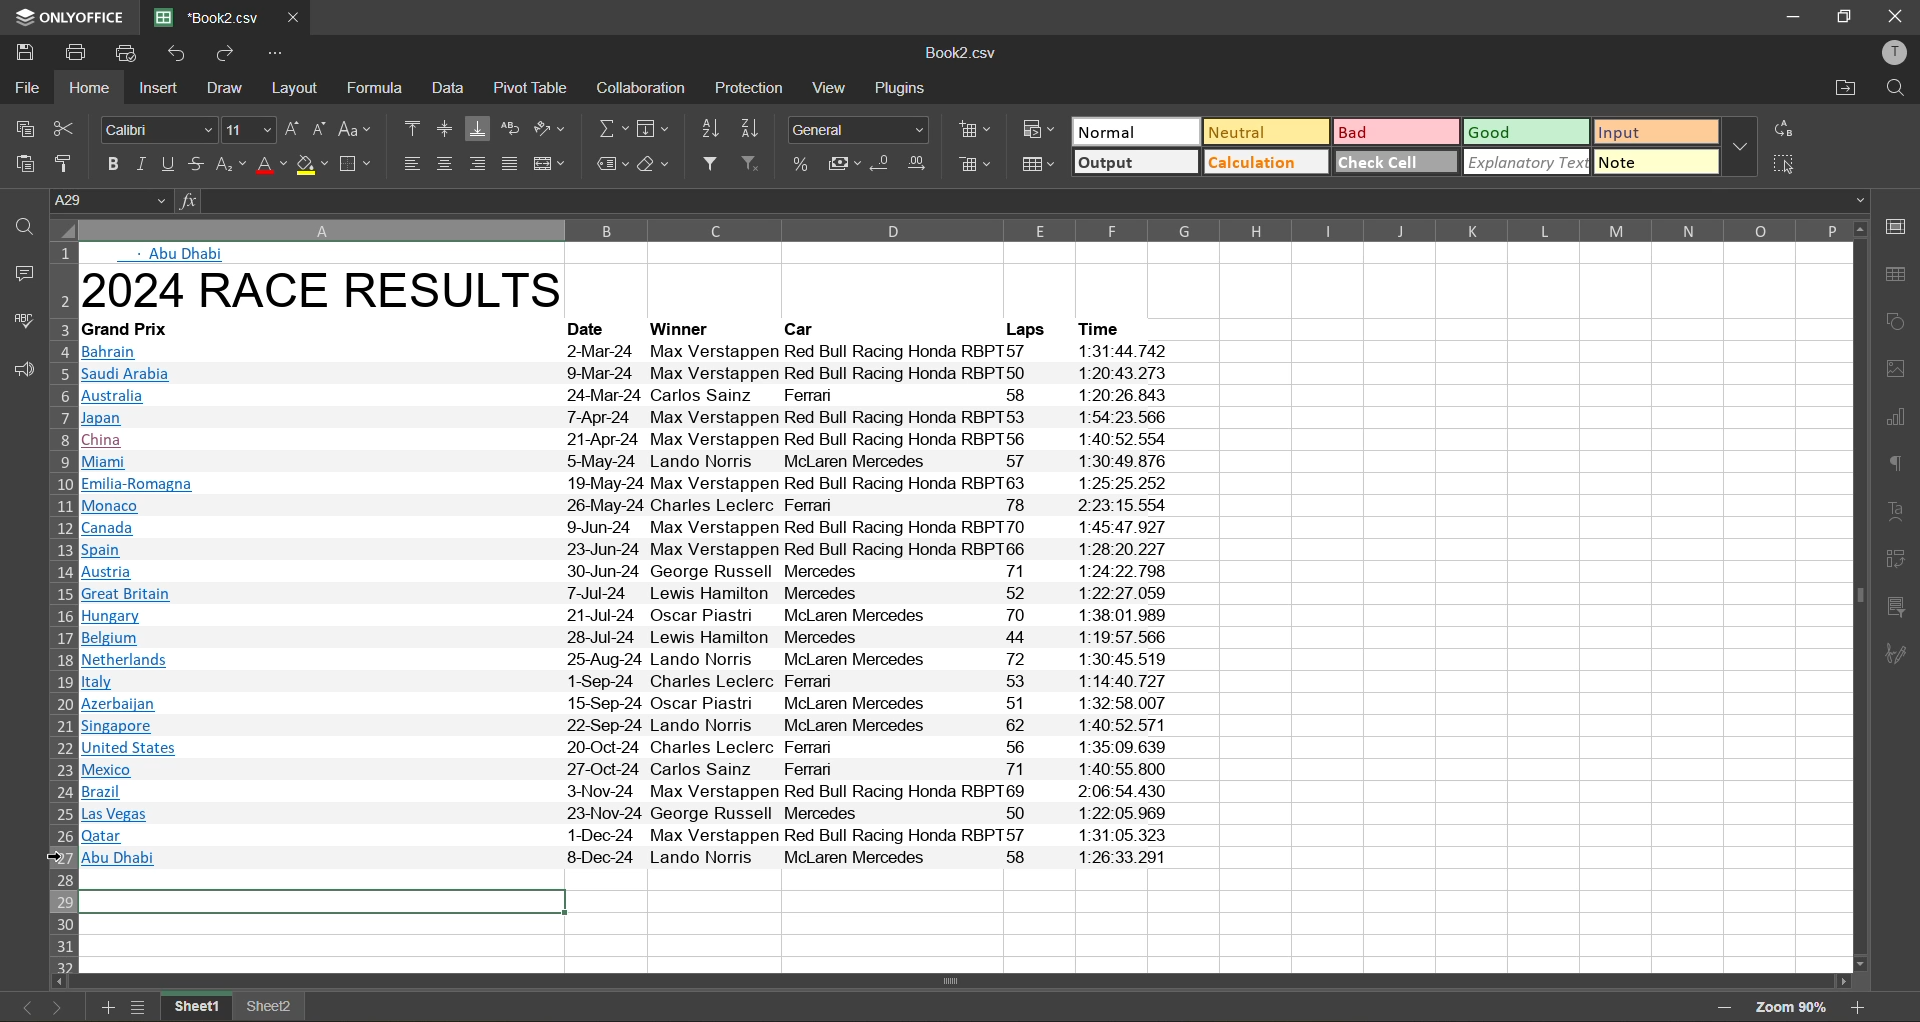 Image resolution: width=1920 pixels, height=1022 pixels. Describe the element at coordinates (552, 164) in the screenshot. I see `merge and center` at that location.